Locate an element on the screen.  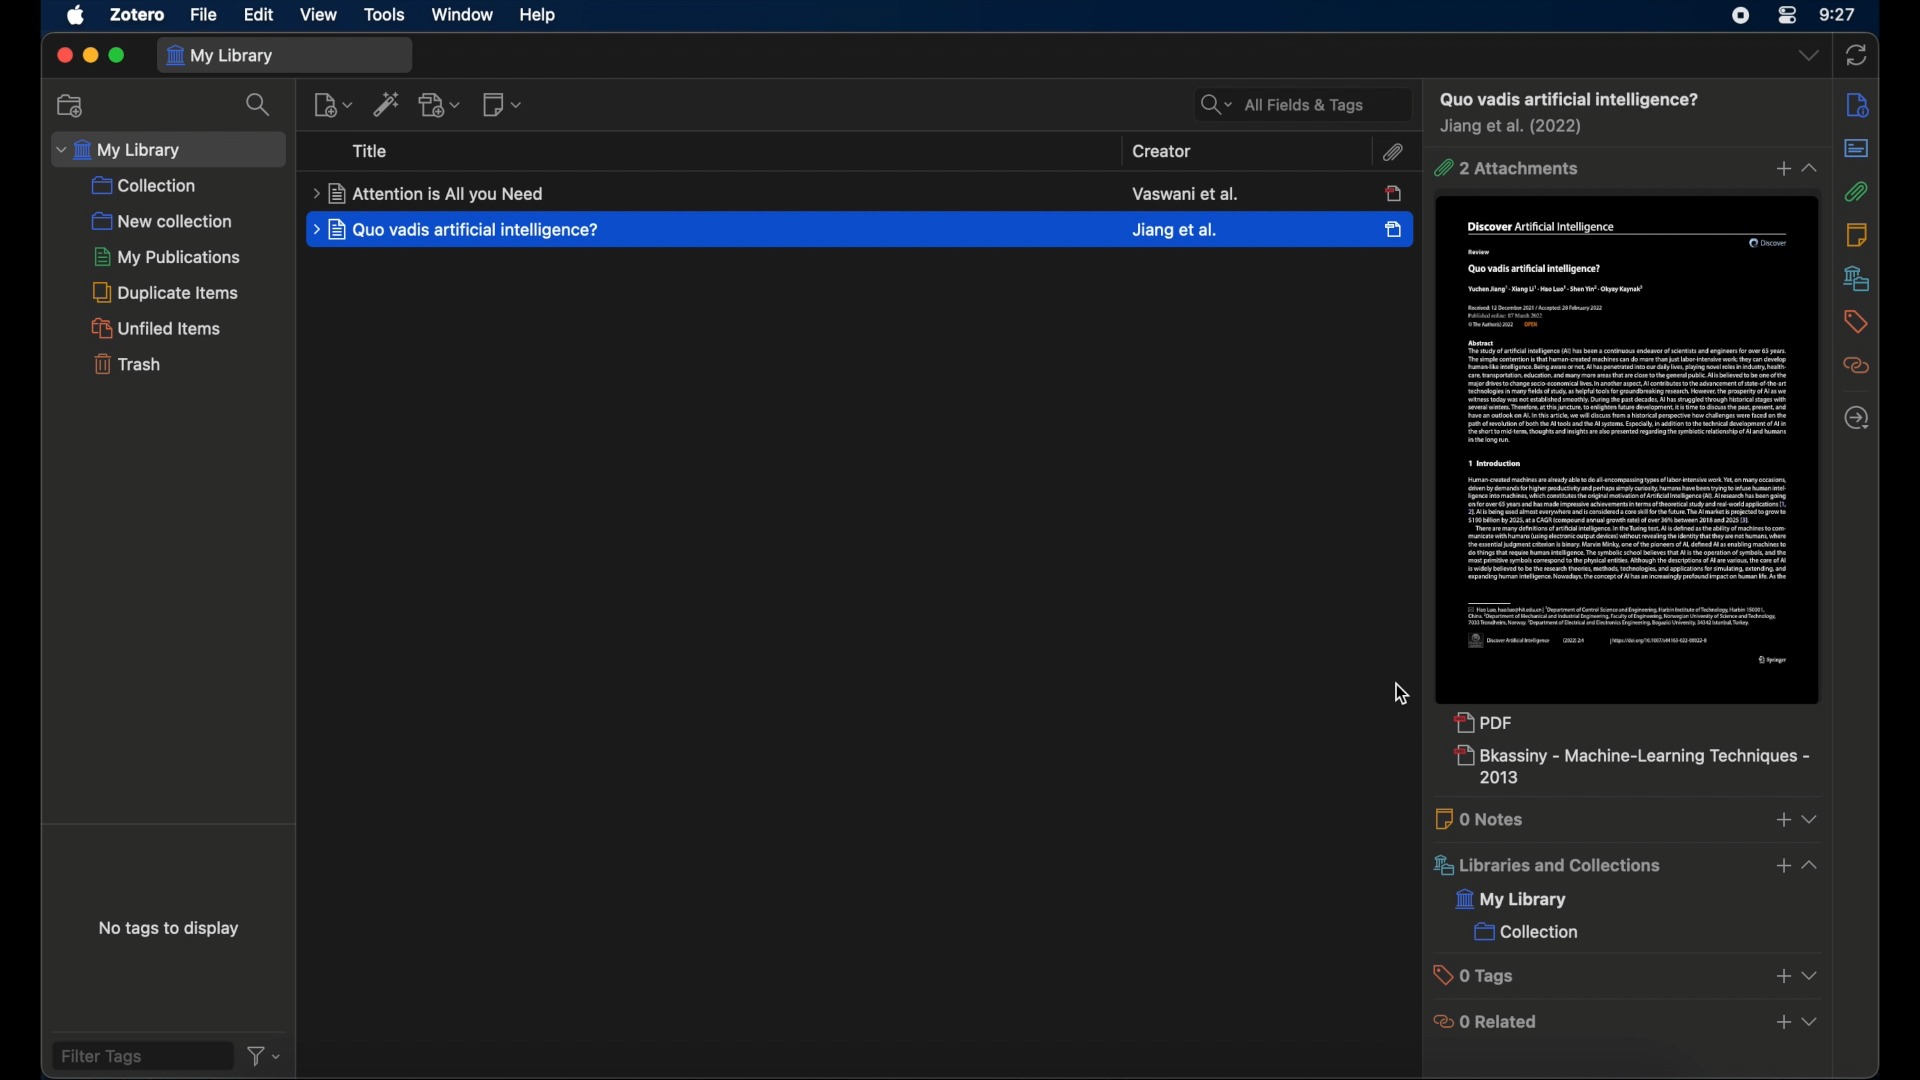
view is located at coordinates (319, 14).